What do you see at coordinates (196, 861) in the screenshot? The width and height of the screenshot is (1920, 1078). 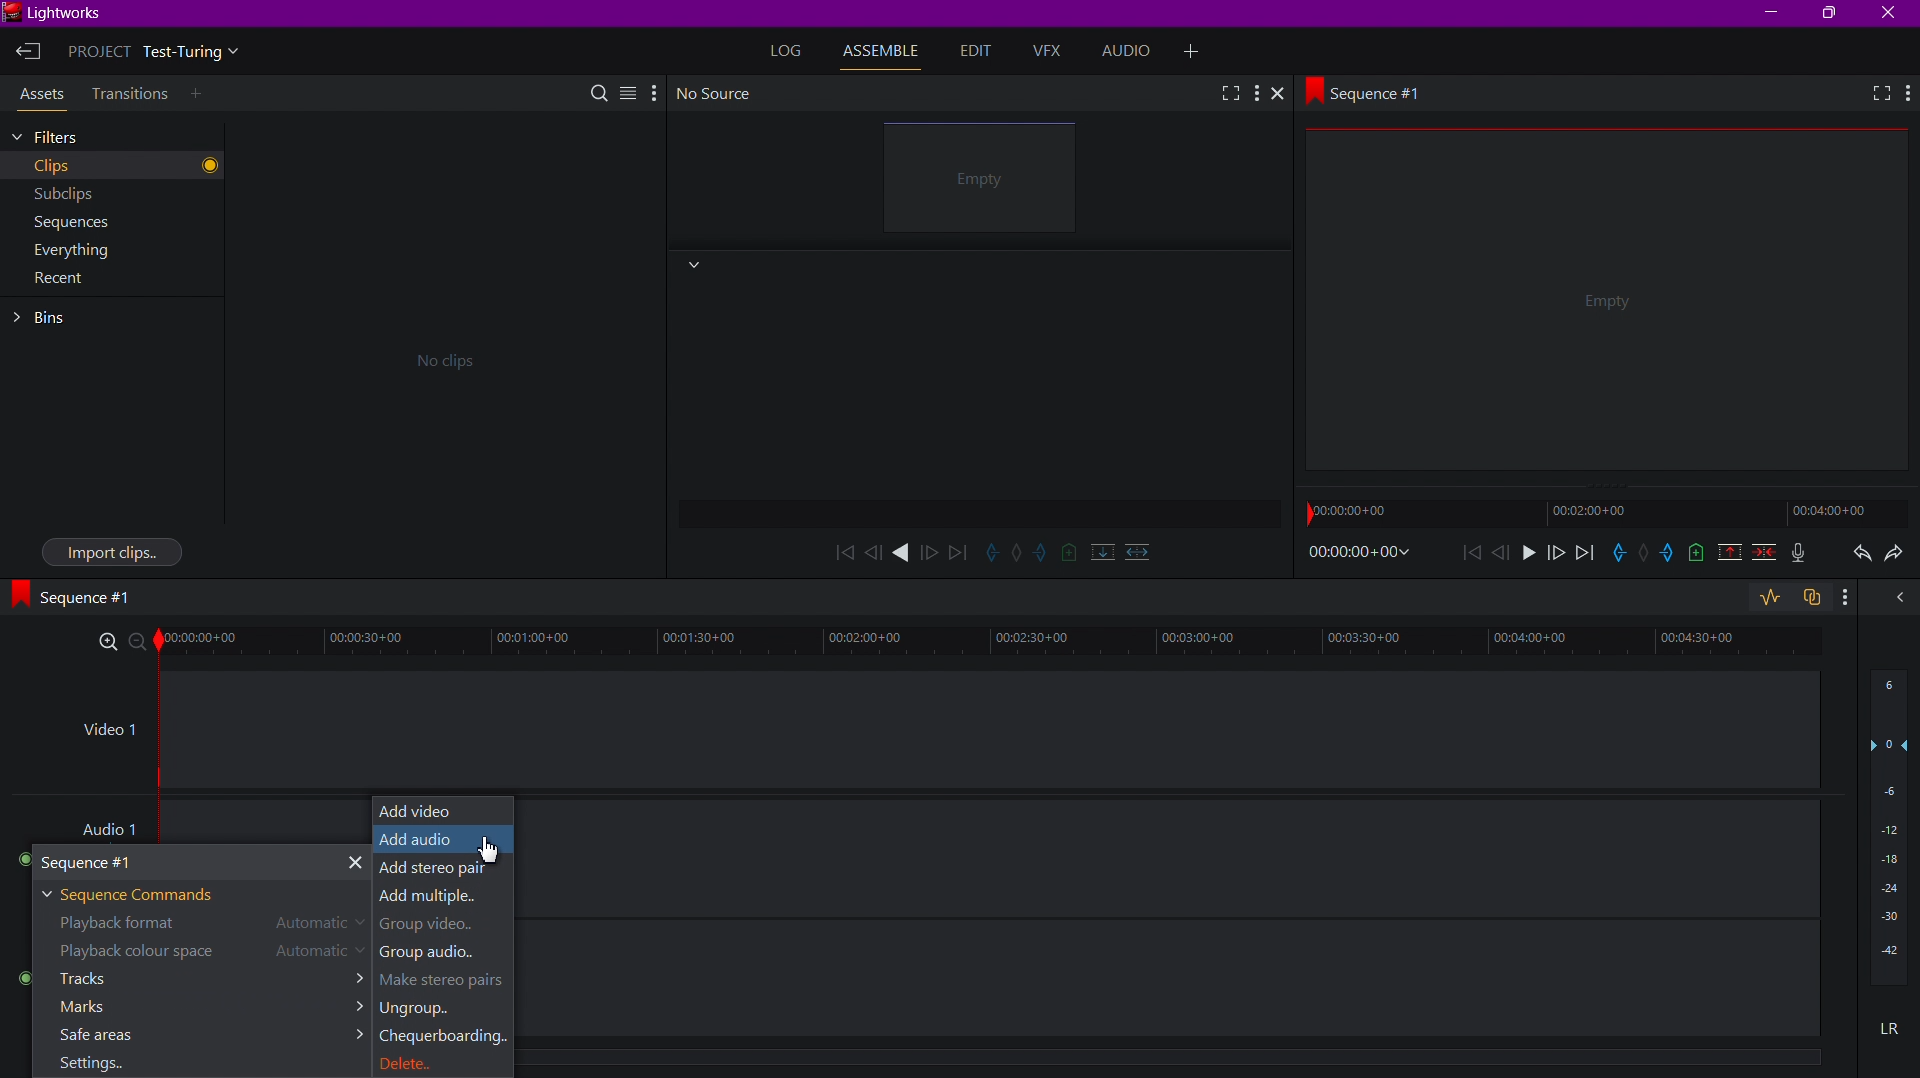 I see `Sequence 1` at bounding box center [196, 861].